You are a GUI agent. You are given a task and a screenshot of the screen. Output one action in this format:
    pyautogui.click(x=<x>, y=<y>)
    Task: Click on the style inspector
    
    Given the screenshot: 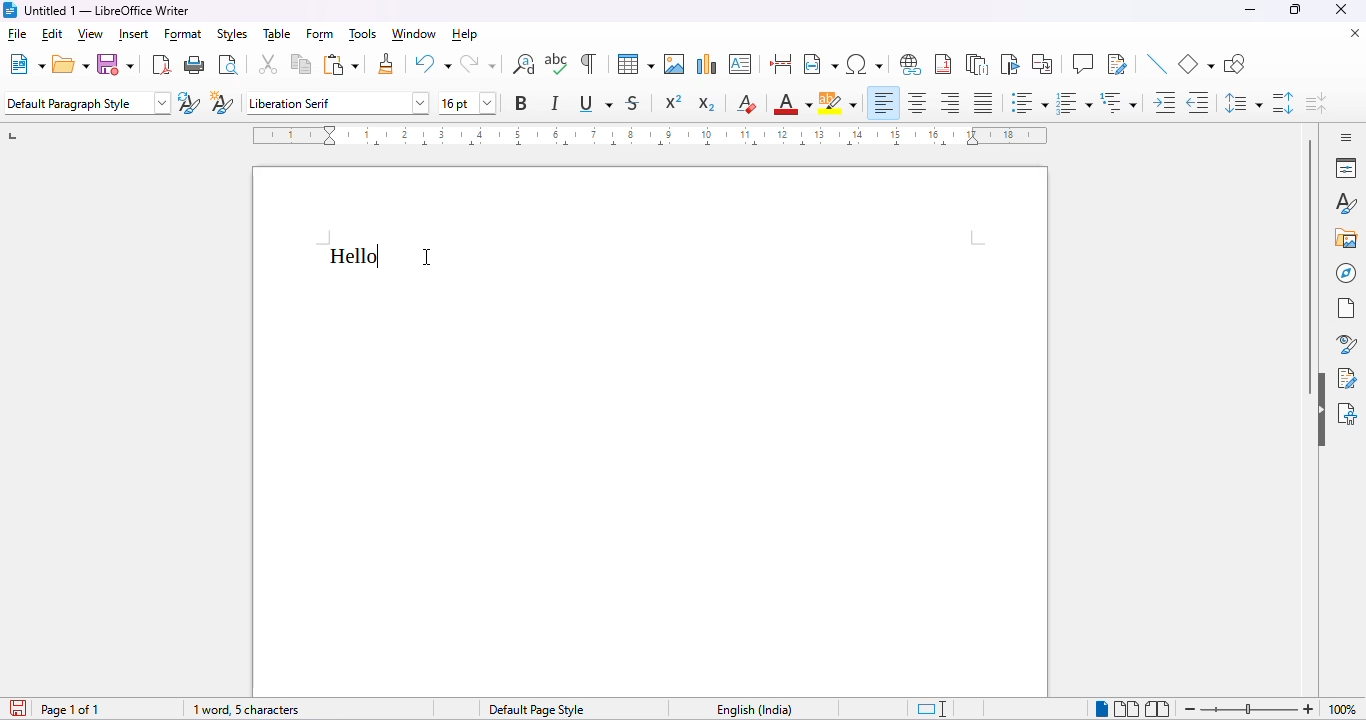 What is the action you would take?
    pyautogui.click(x=1343, y=343)
    